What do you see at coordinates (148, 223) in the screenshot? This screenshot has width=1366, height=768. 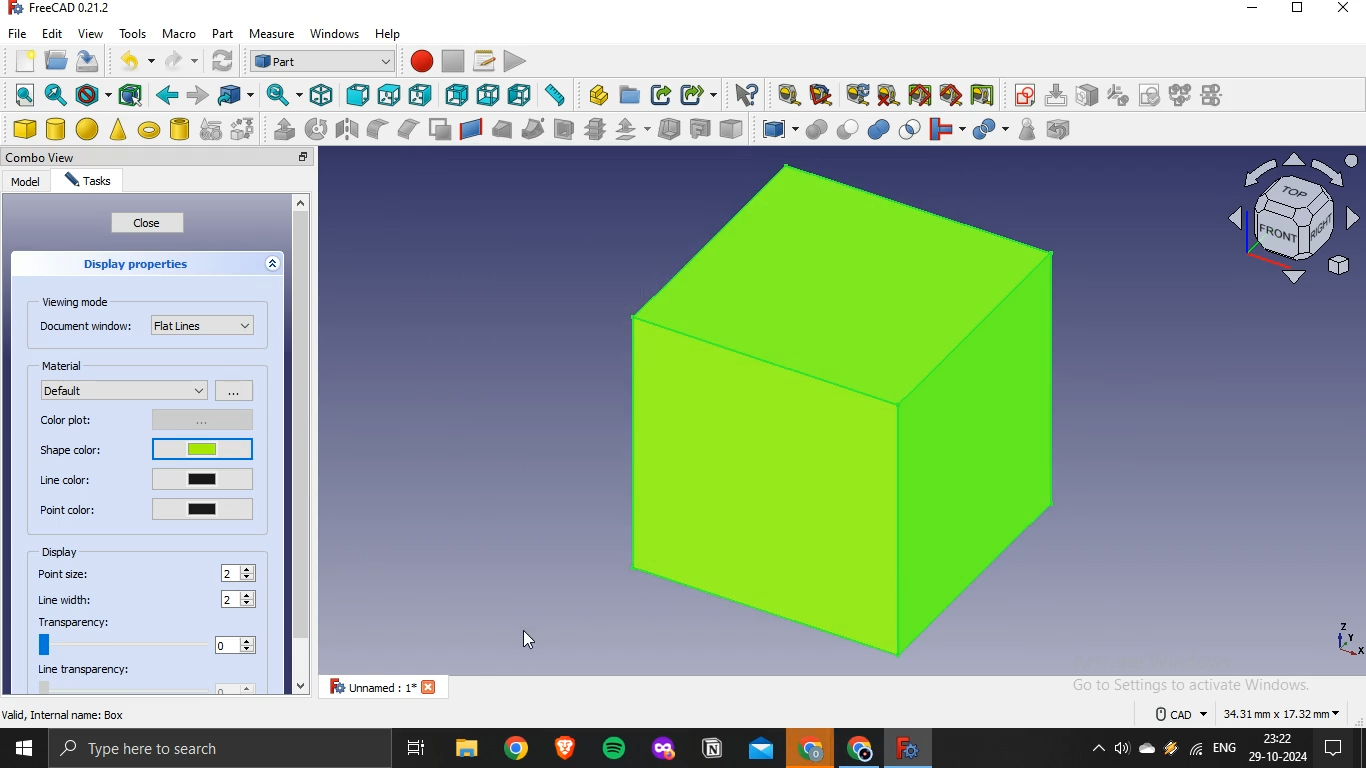 I see `close` at bounding box center [148, 223].